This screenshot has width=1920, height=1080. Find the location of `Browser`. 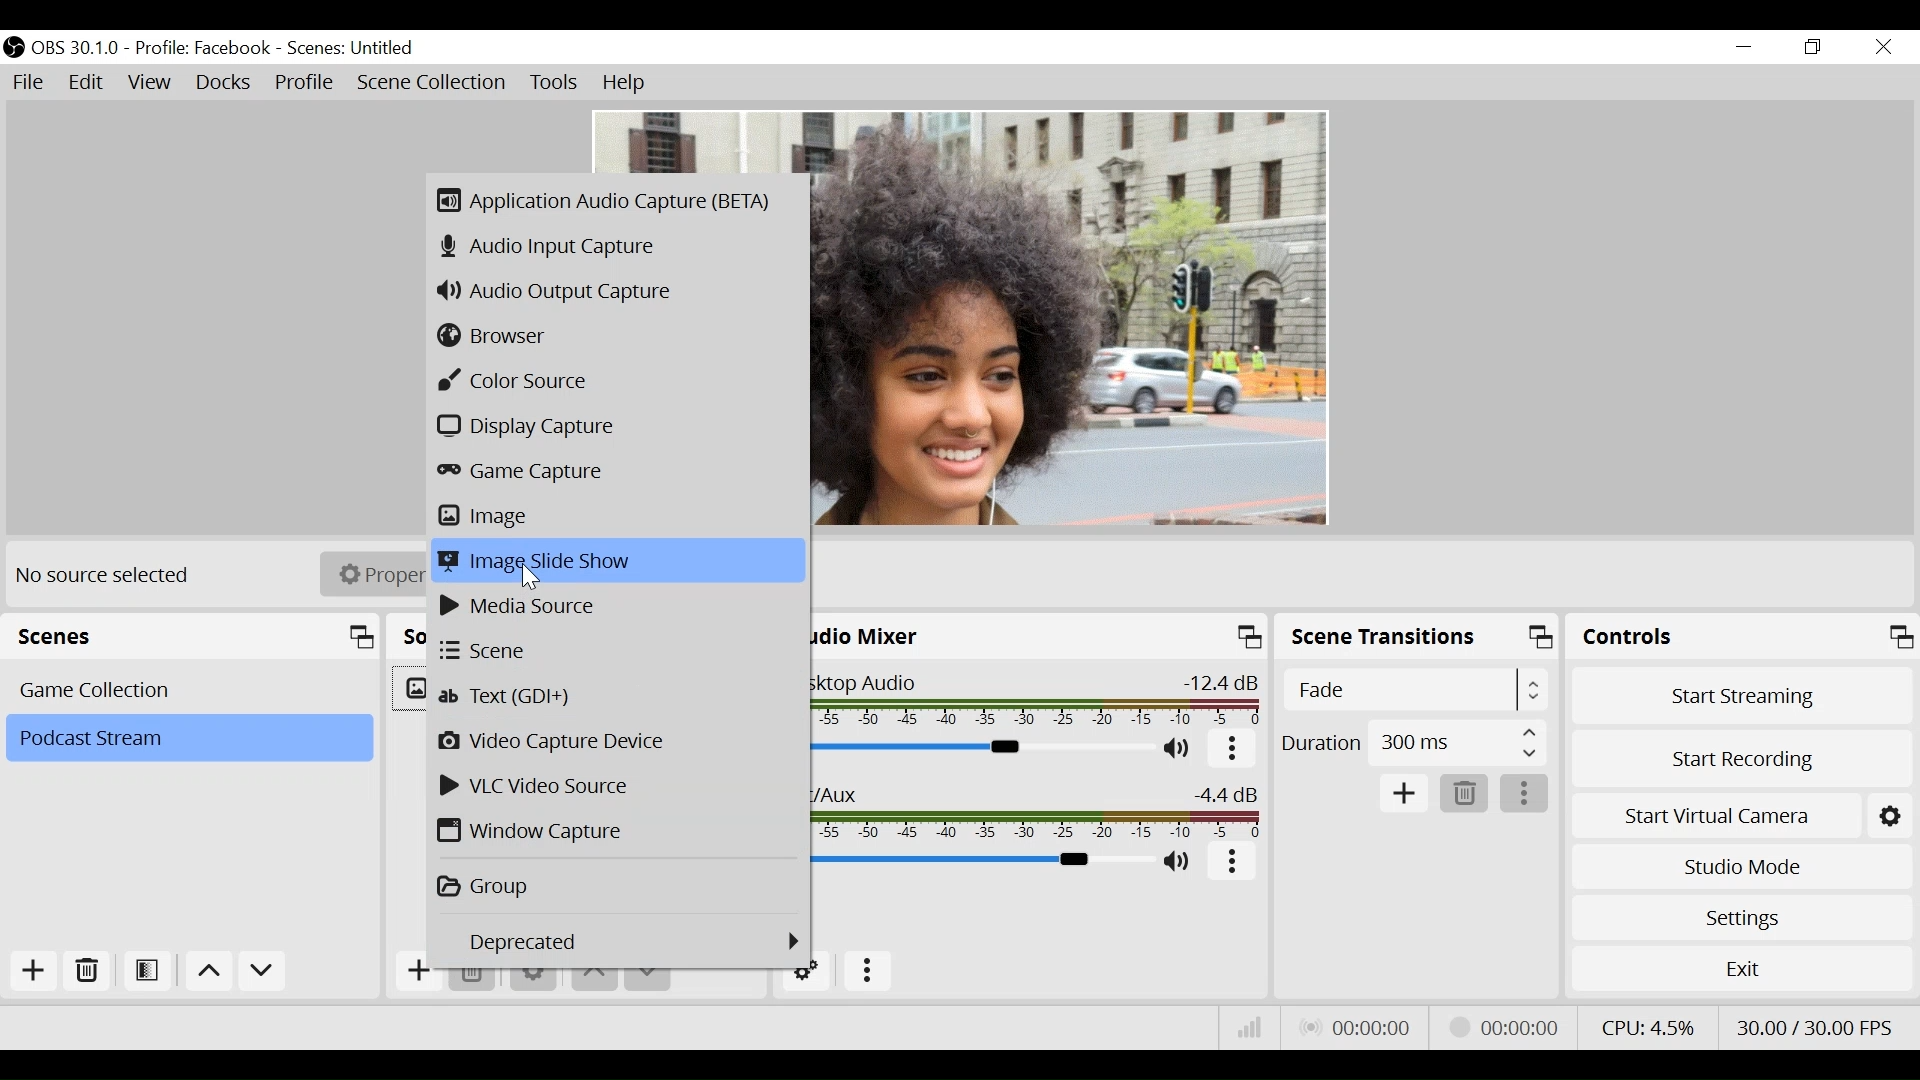

Browser is located at coordinates (614, 336).